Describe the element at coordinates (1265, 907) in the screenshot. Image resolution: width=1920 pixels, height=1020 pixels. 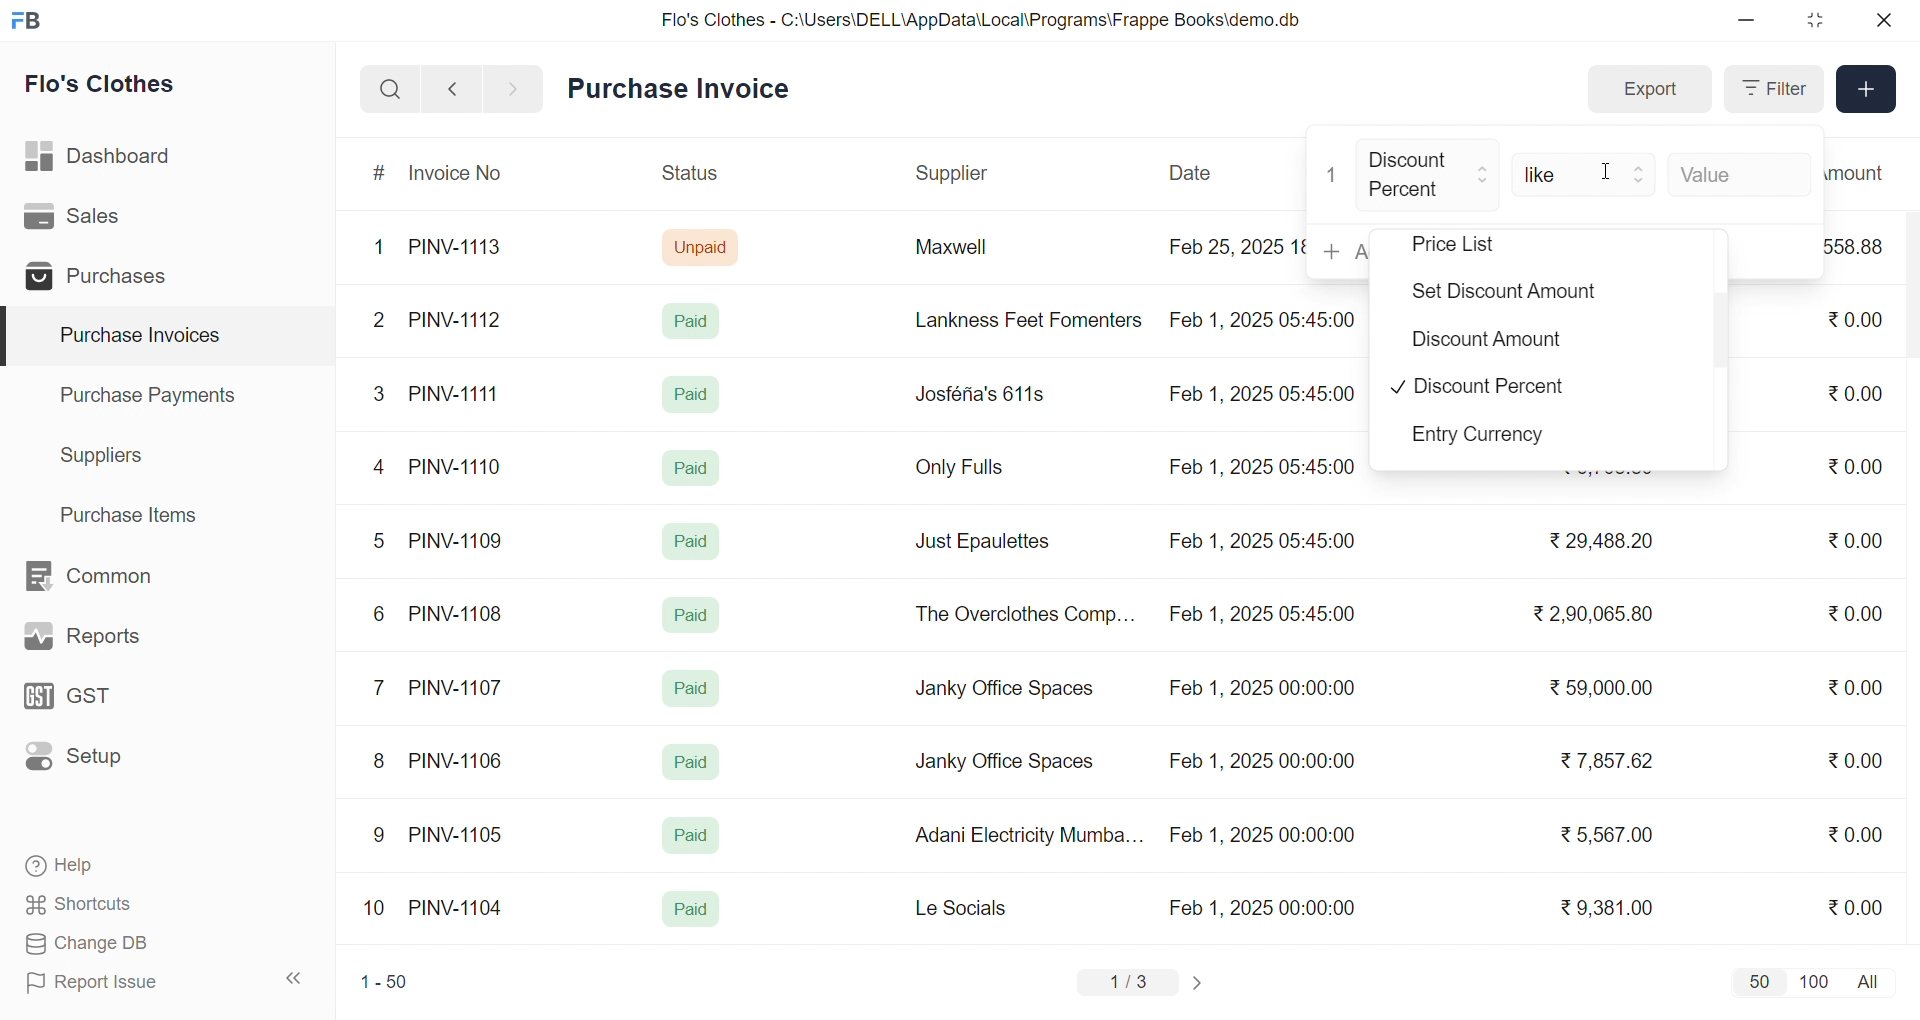
I see `Feb 1, 2025 00:00:00` at that location.